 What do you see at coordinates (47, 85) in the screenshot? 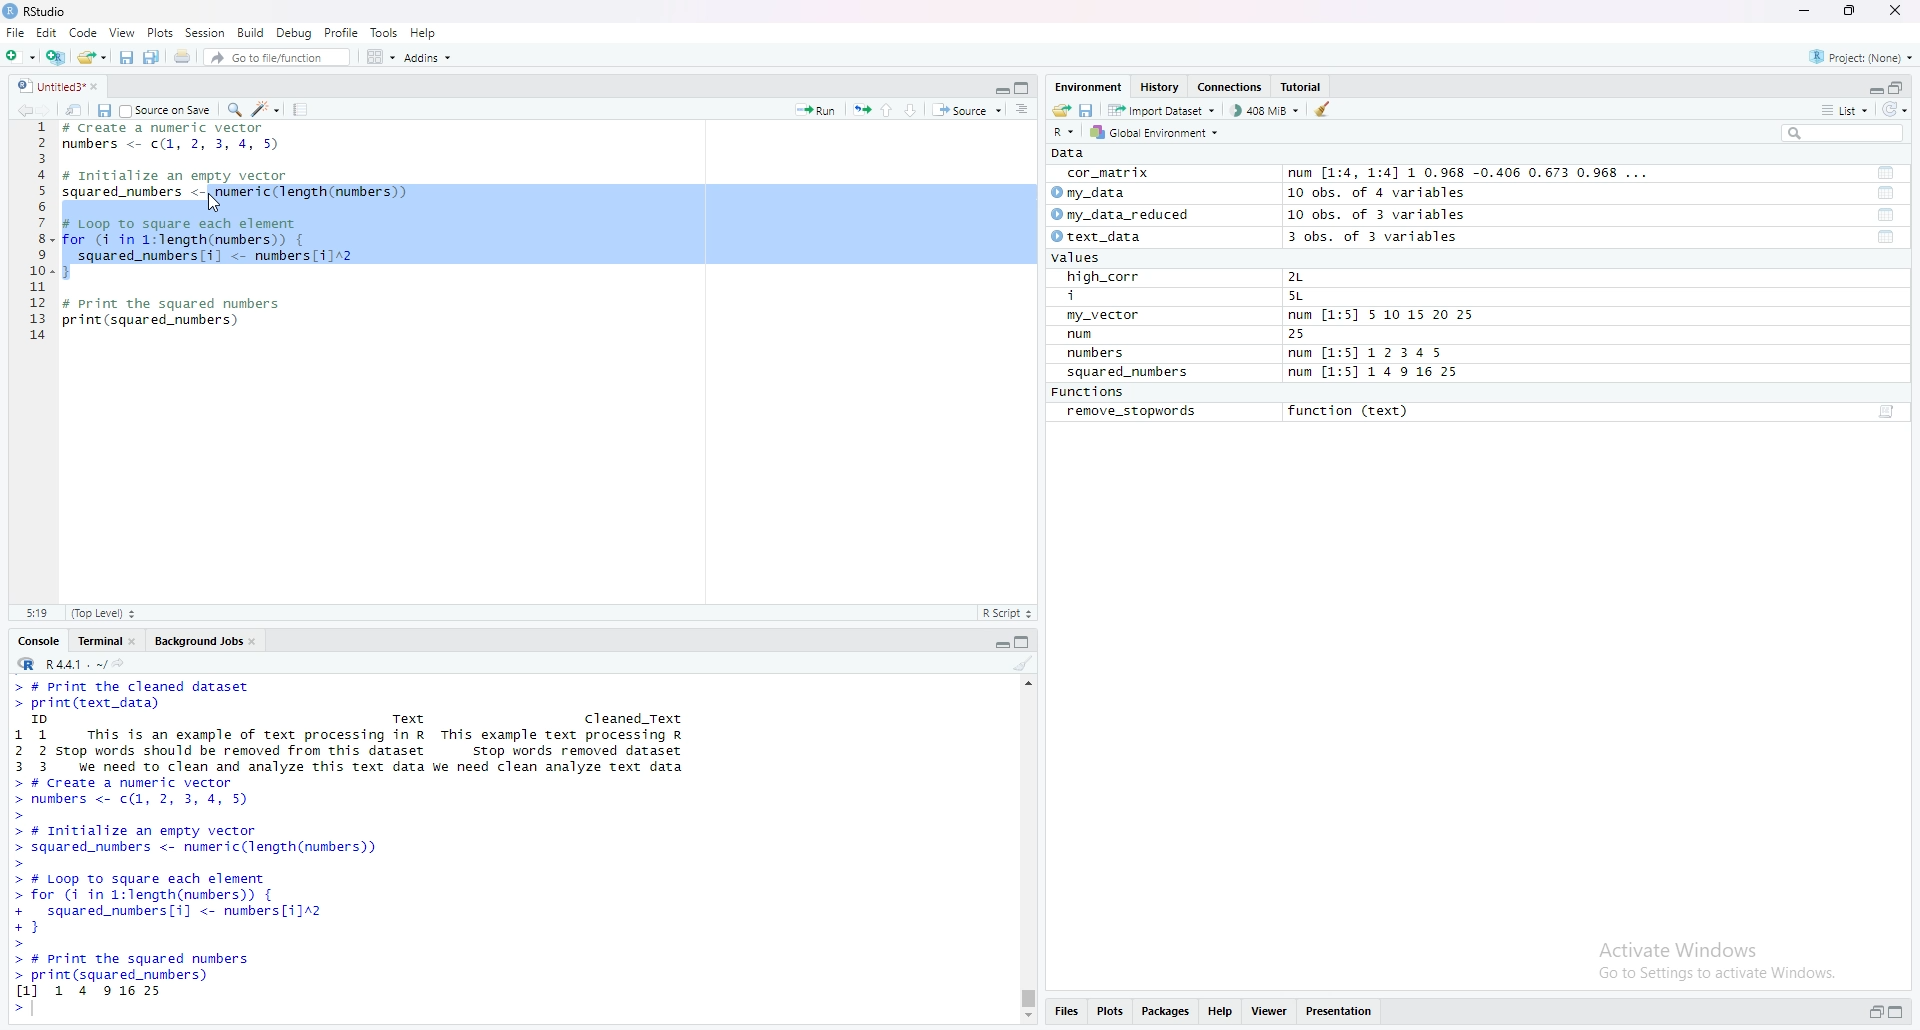
I see `unititled3*` at bounding box center [47, 85].